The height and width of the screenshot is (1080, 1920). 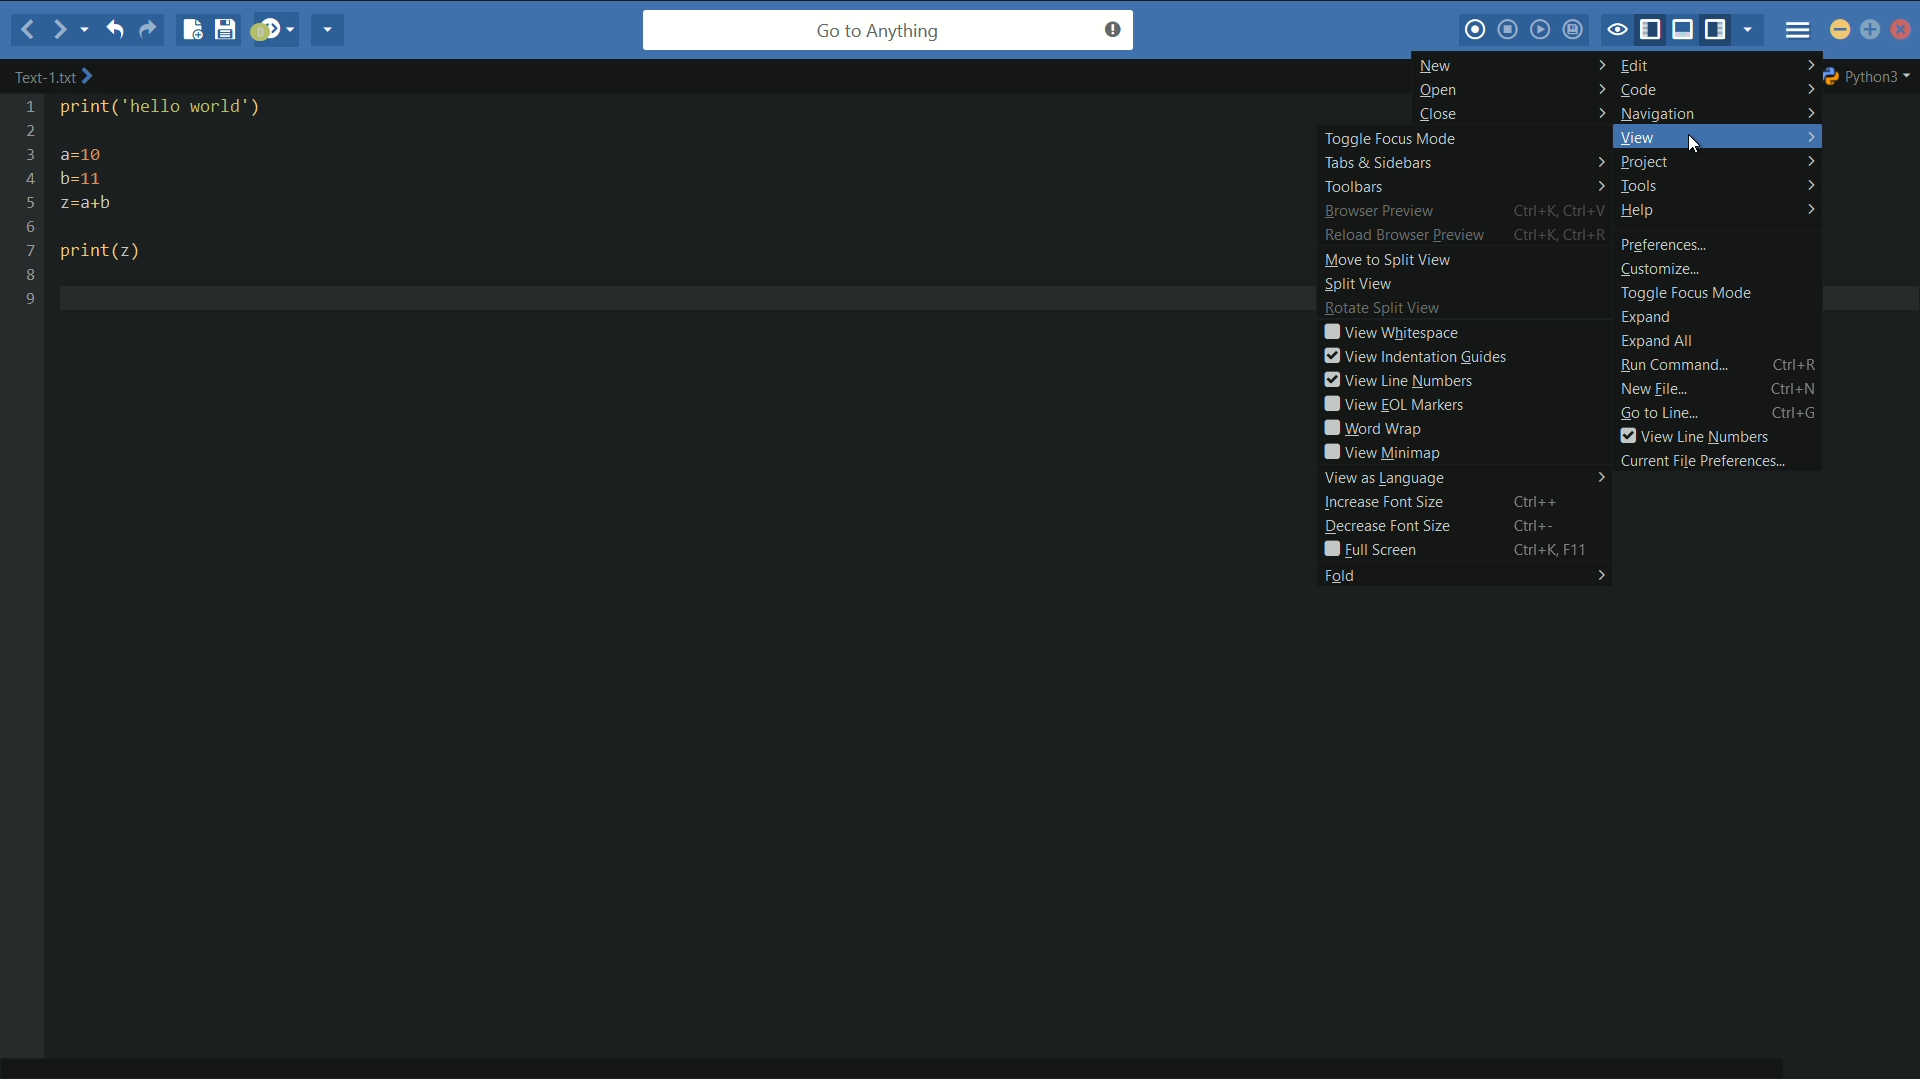 What do you see at coordinates (331, 32) in the screenshot?
I see `share current file` at bounding box center [331, 32].